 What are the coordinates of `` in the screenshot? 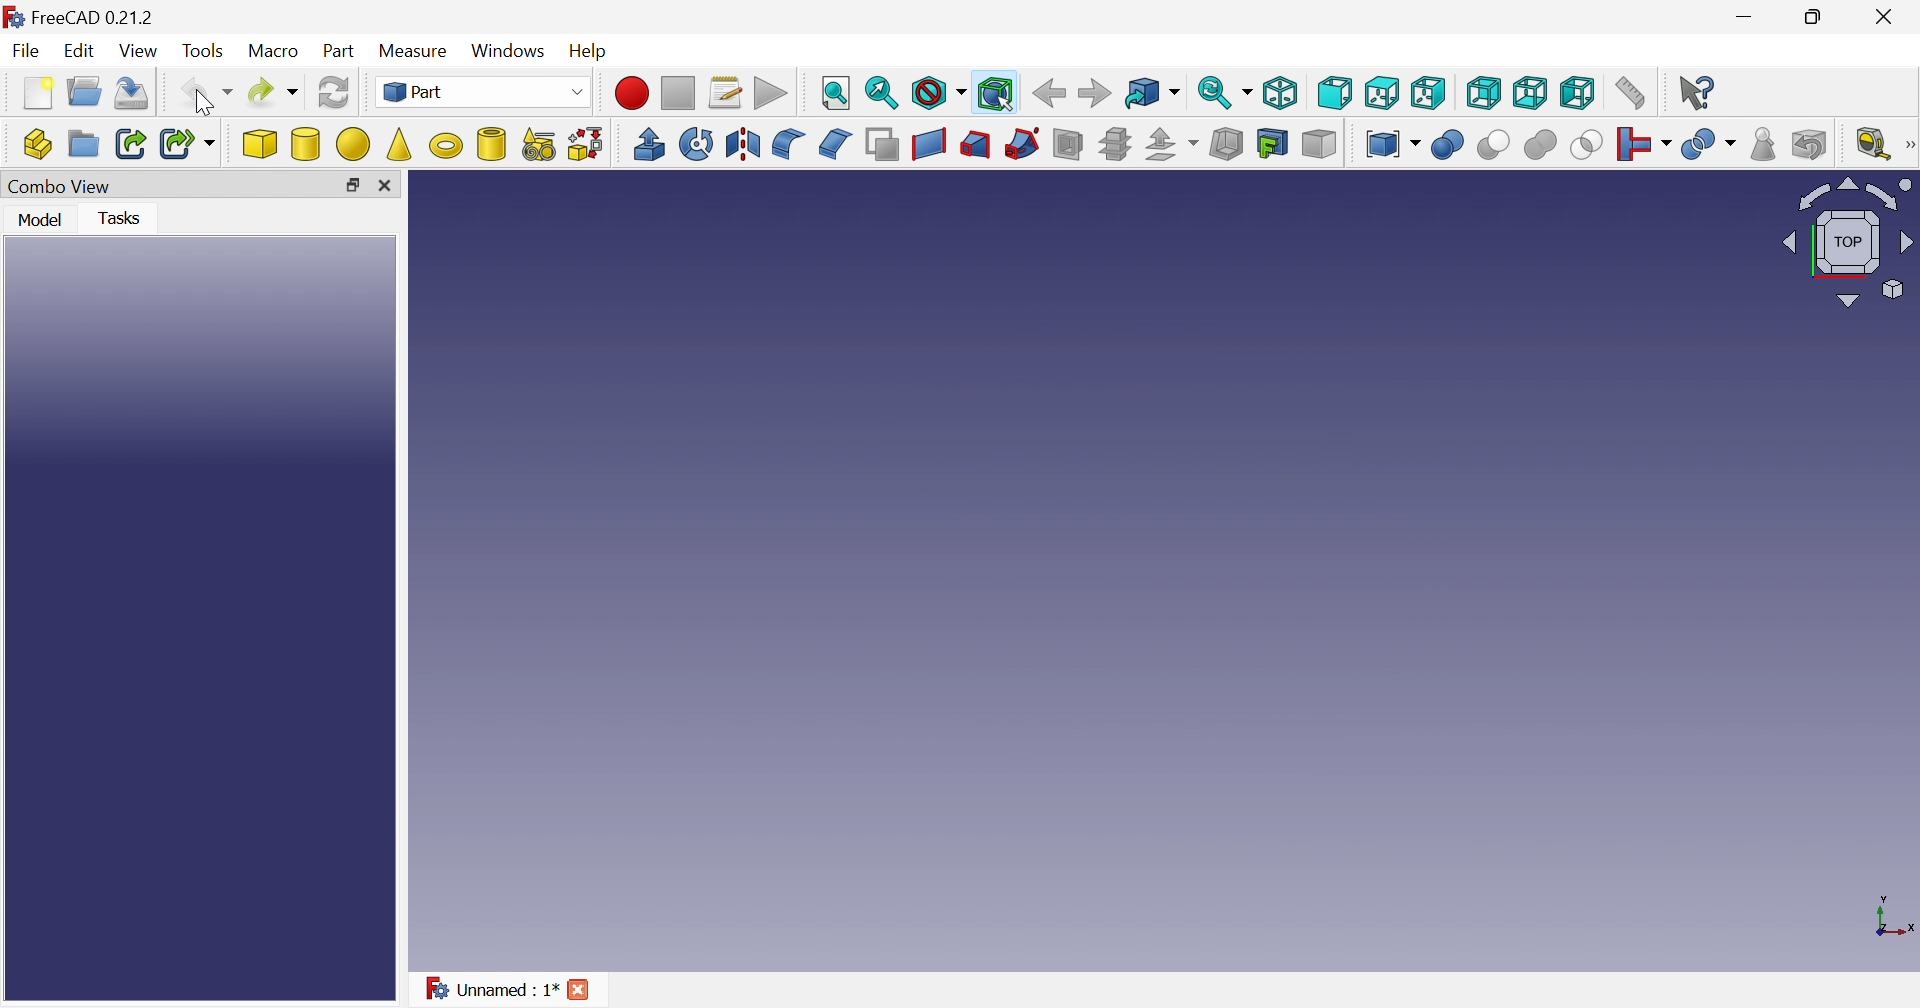 It's located at (385, 184).